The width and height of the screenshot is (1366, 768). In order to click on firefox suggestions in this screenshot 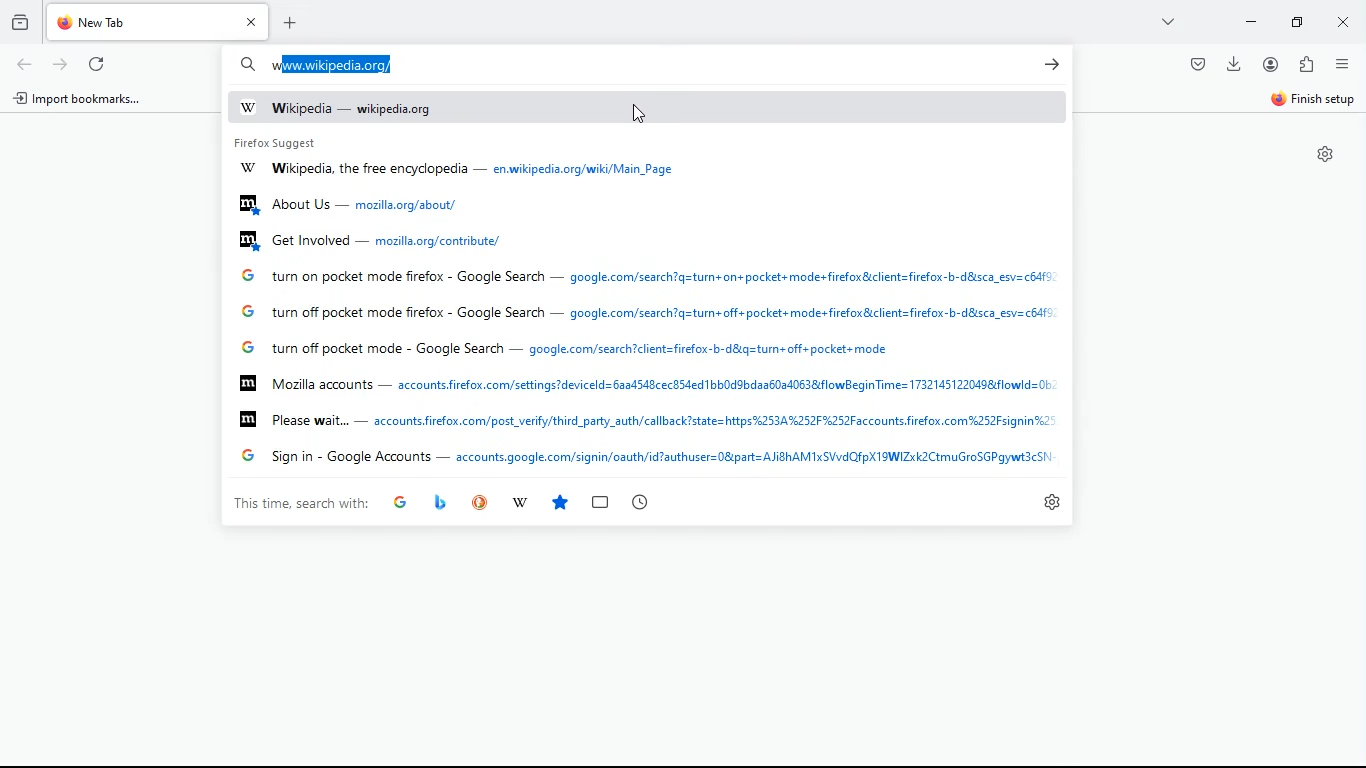, I will do `click(353, 204)`.